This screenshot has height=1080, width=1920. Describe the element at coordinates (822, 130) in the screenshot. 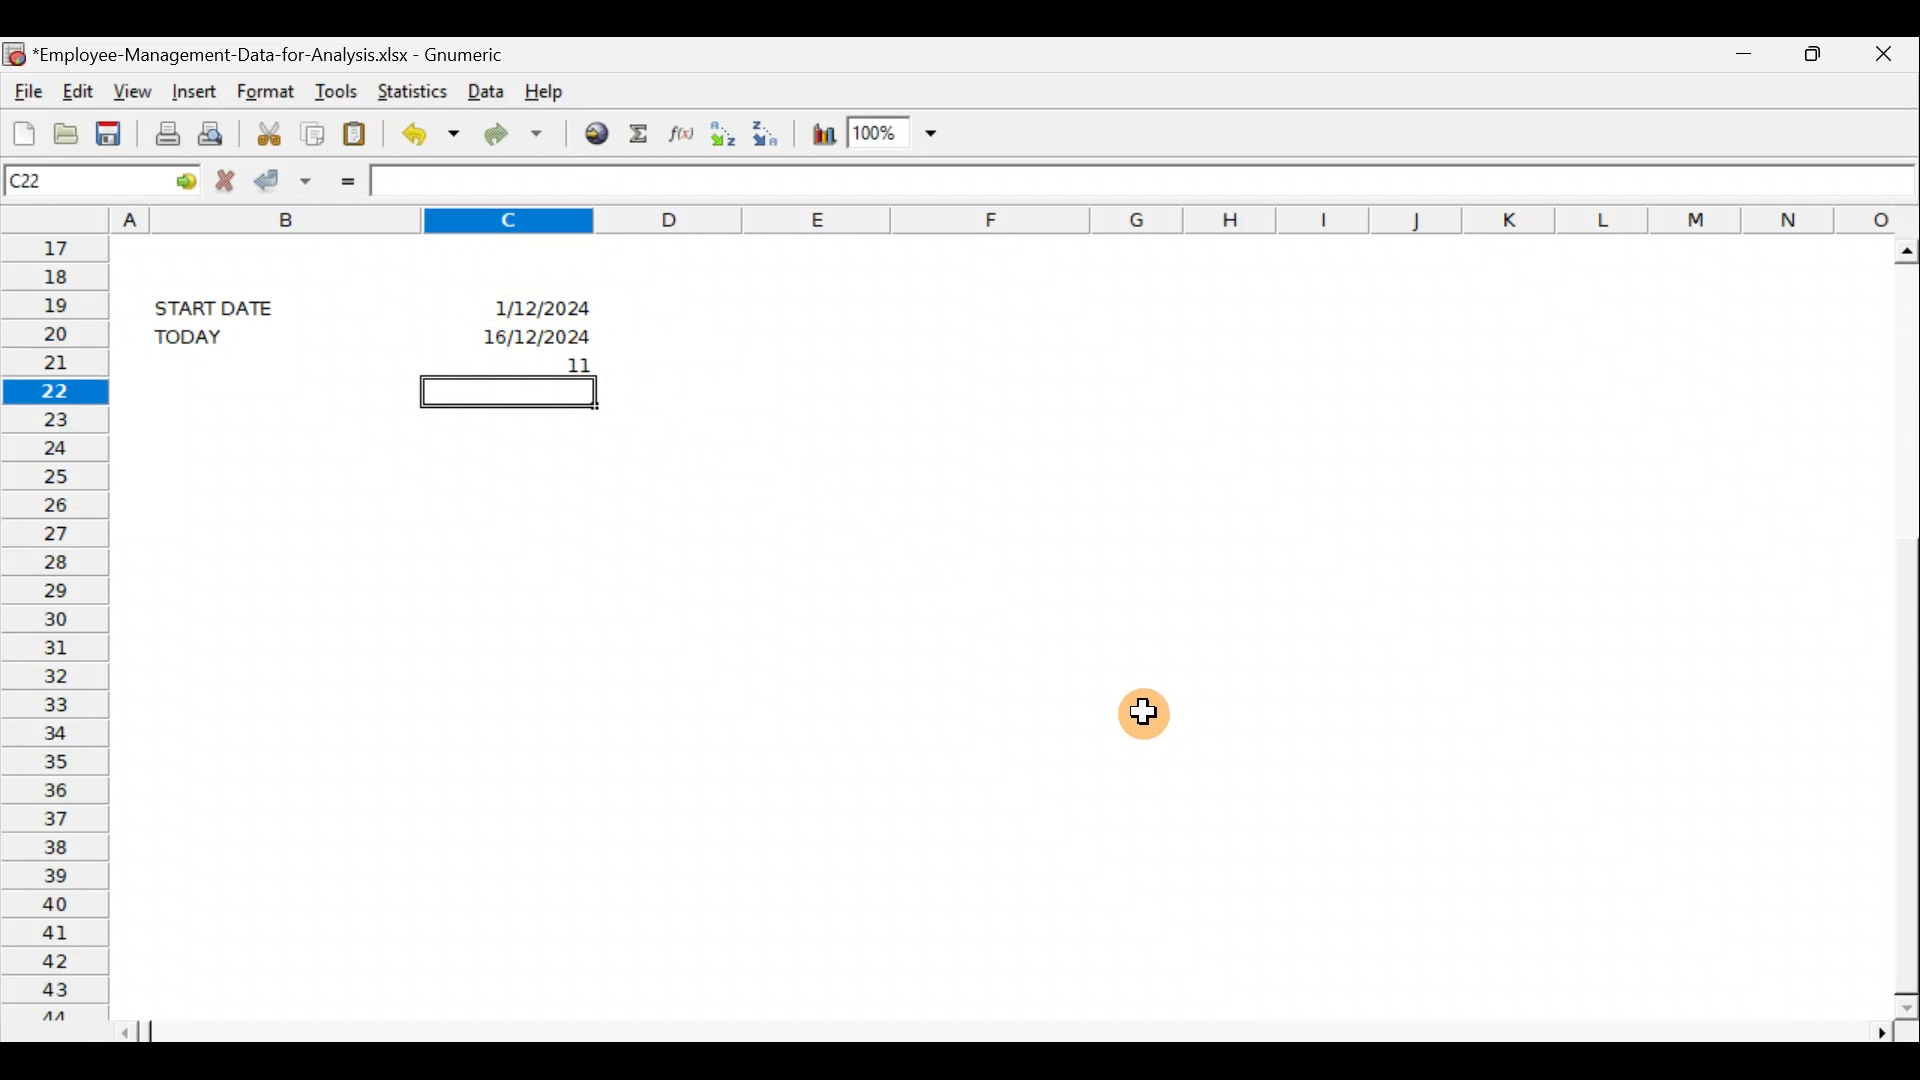

I see `Insert a chart` at that location.